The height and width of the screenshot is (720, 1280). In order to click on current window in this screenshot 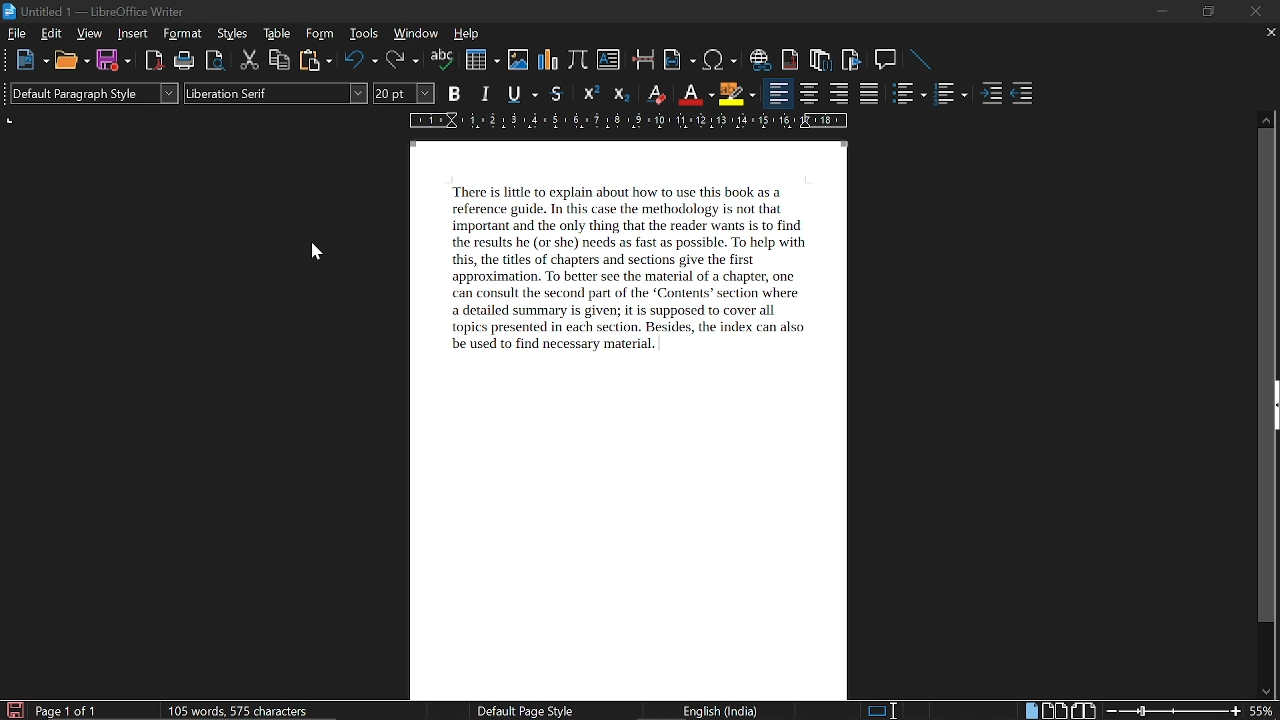, I will do `click(97, 13)`.